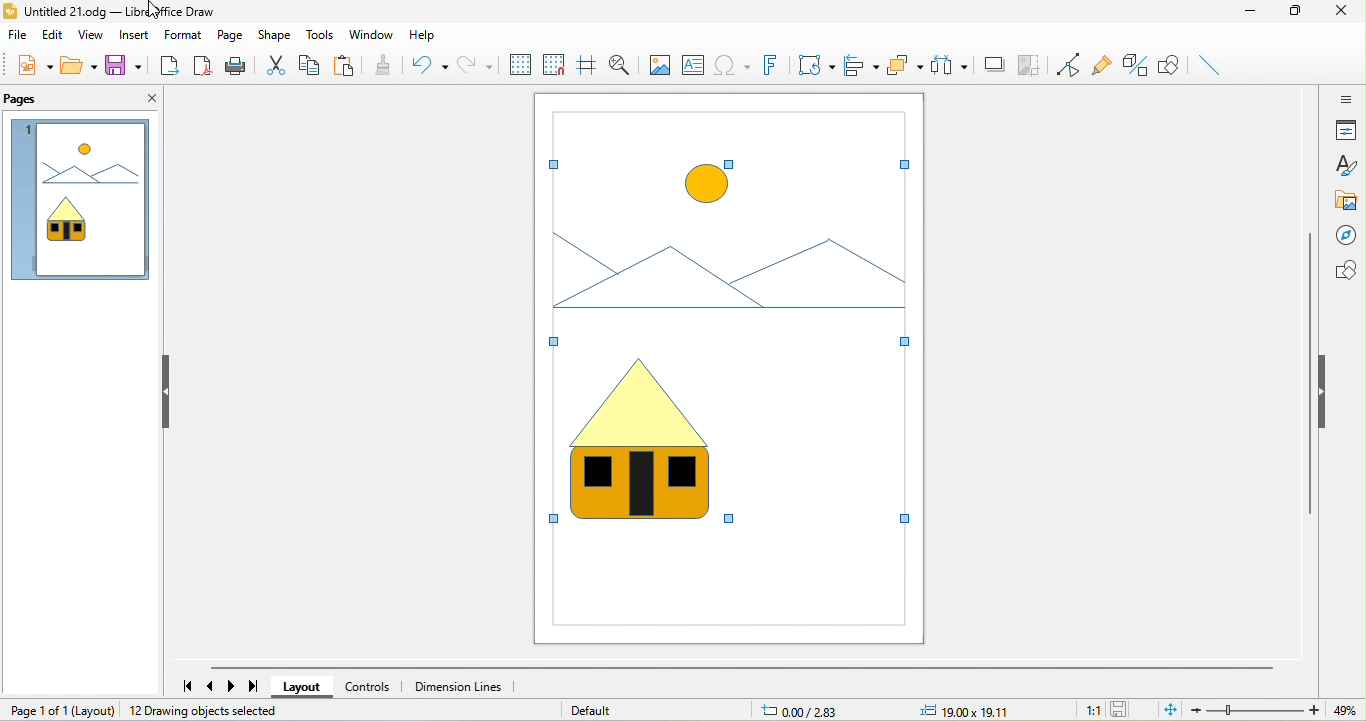 This screenshot has height=722, width=1366. Describe the element at coordinates (79, 203) in the screenshot. I see `page preview` at that location.